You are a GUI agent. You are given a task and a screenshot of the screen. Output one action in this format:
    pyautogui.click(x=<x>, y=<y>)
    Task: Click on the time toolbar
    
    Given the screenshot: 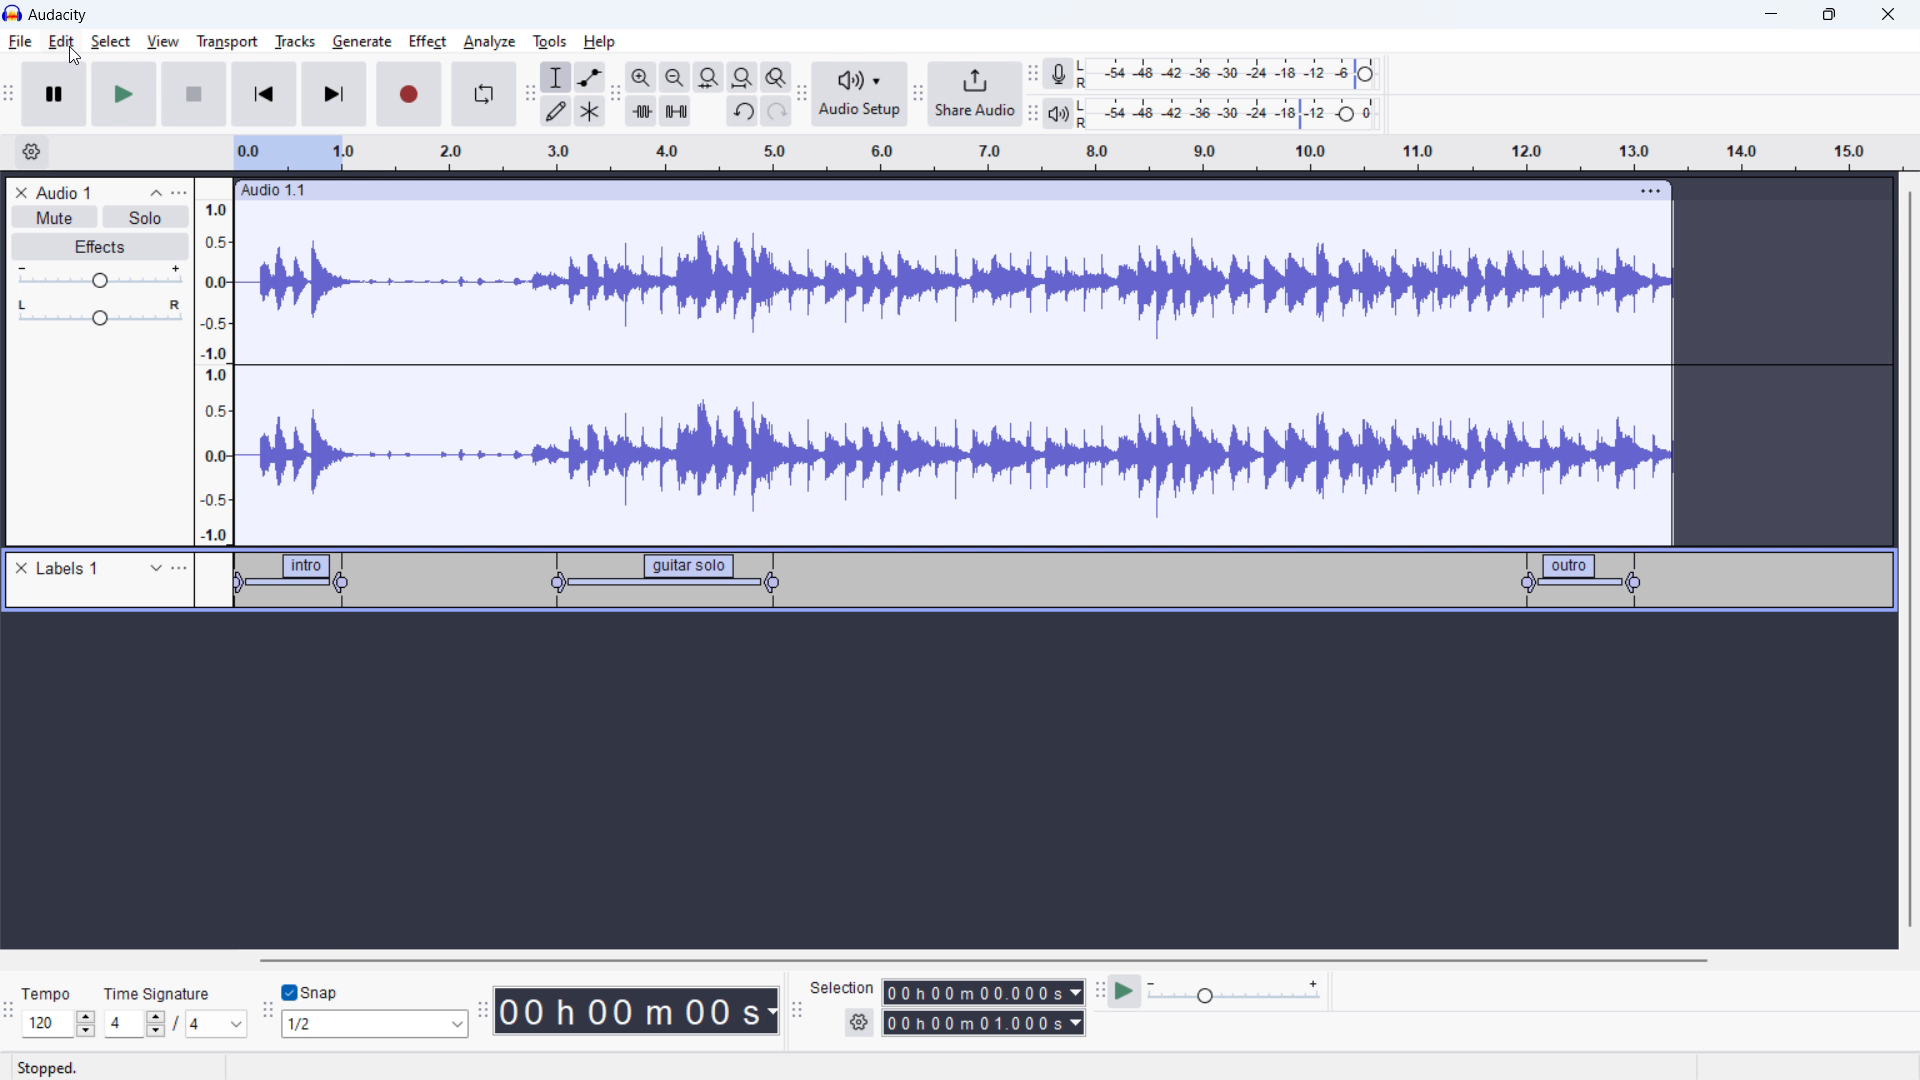 What is the action you would take?
    pyautogui.click(x=482, y=1013)
    